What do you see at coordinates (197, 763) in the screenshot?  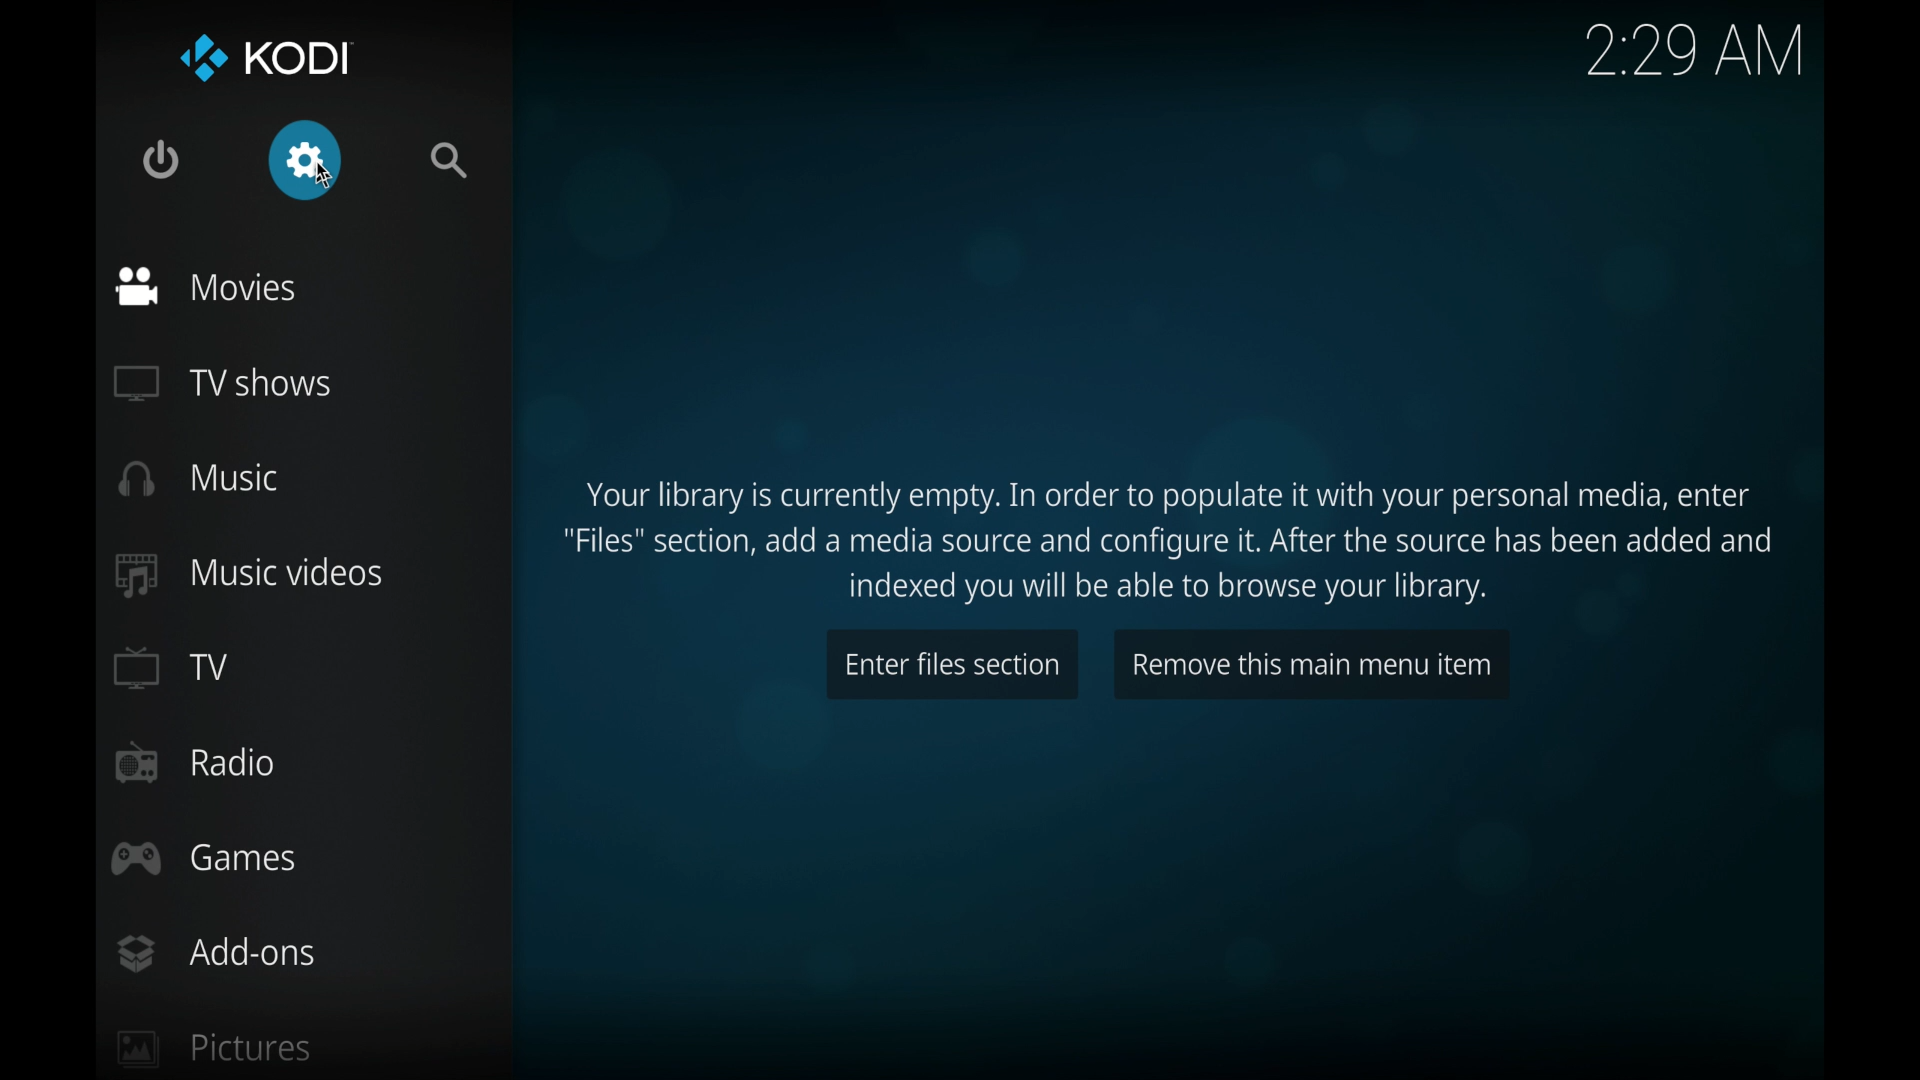 I see `radio` at bounding box center [197, 763].